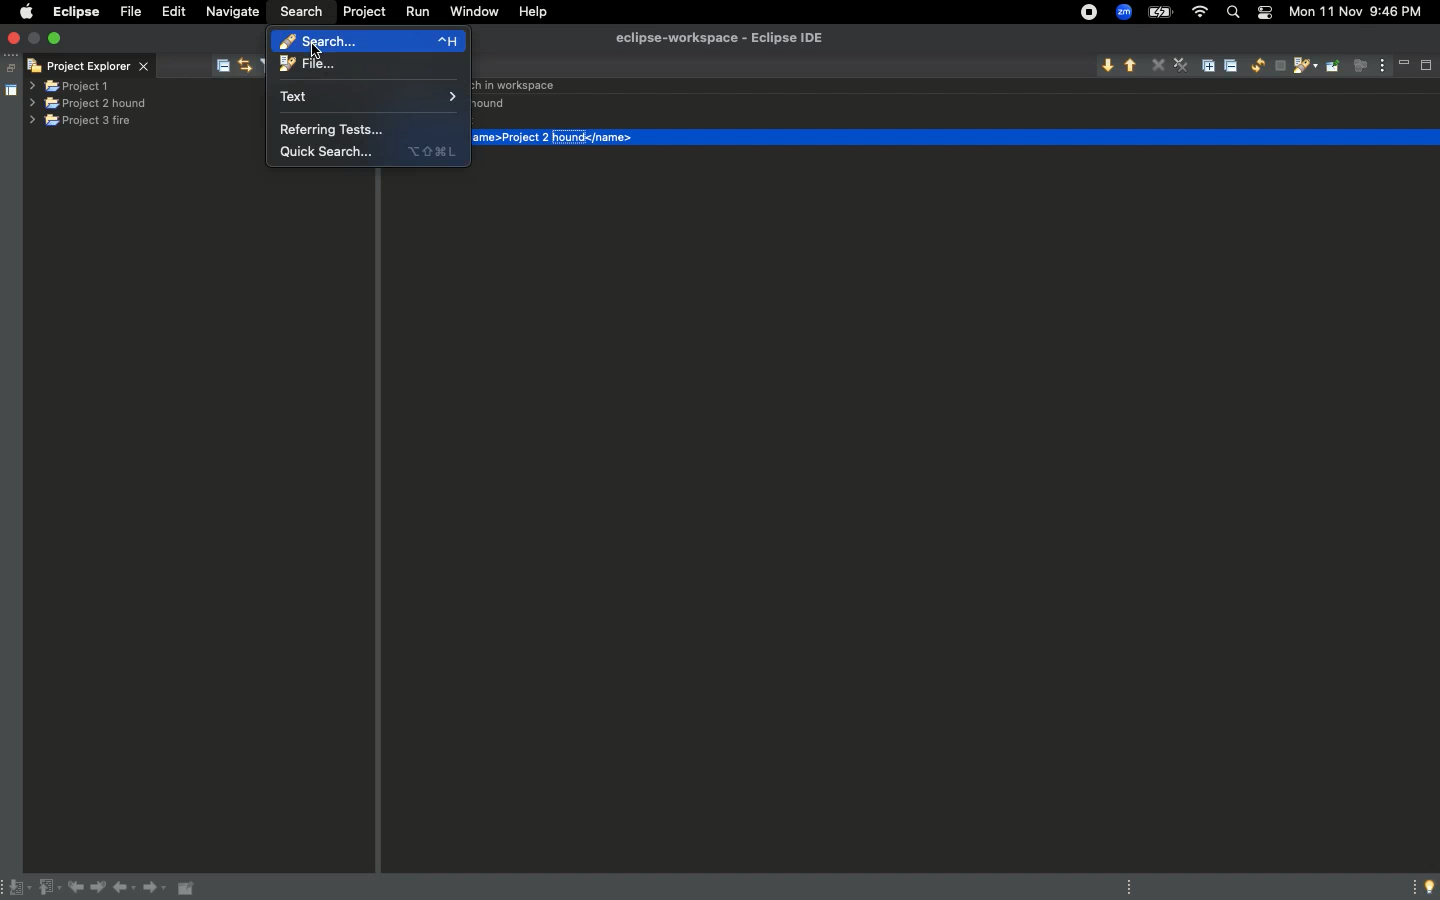 The width and height of the screenshot is (1440, 900). I want to click on collapse all, so click(222, 63).